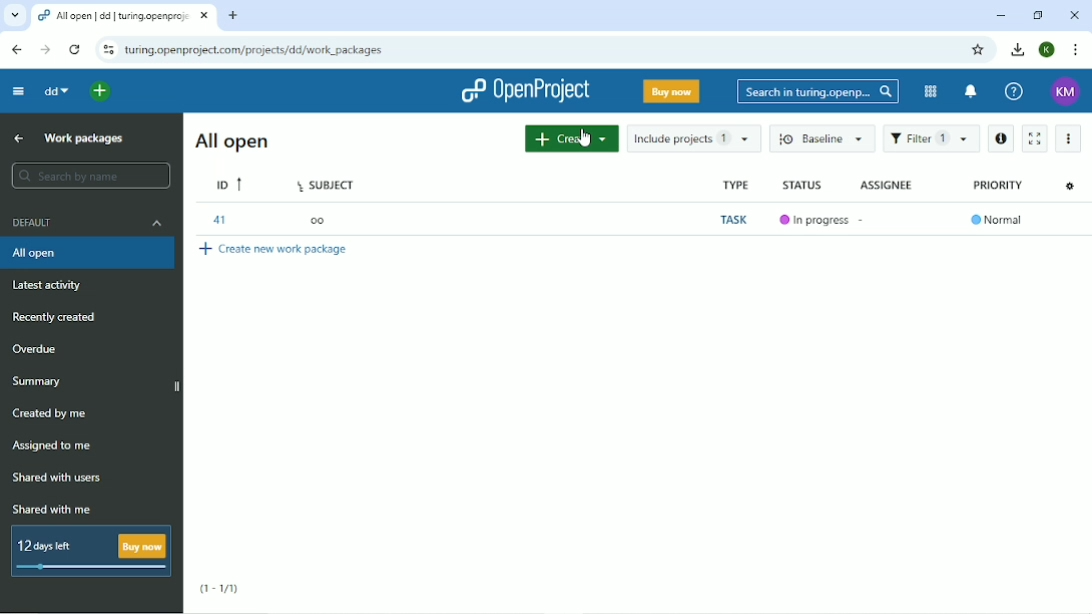 This screenshot has width=1092, height=614. I want to click on Priority, so click(997, 184).